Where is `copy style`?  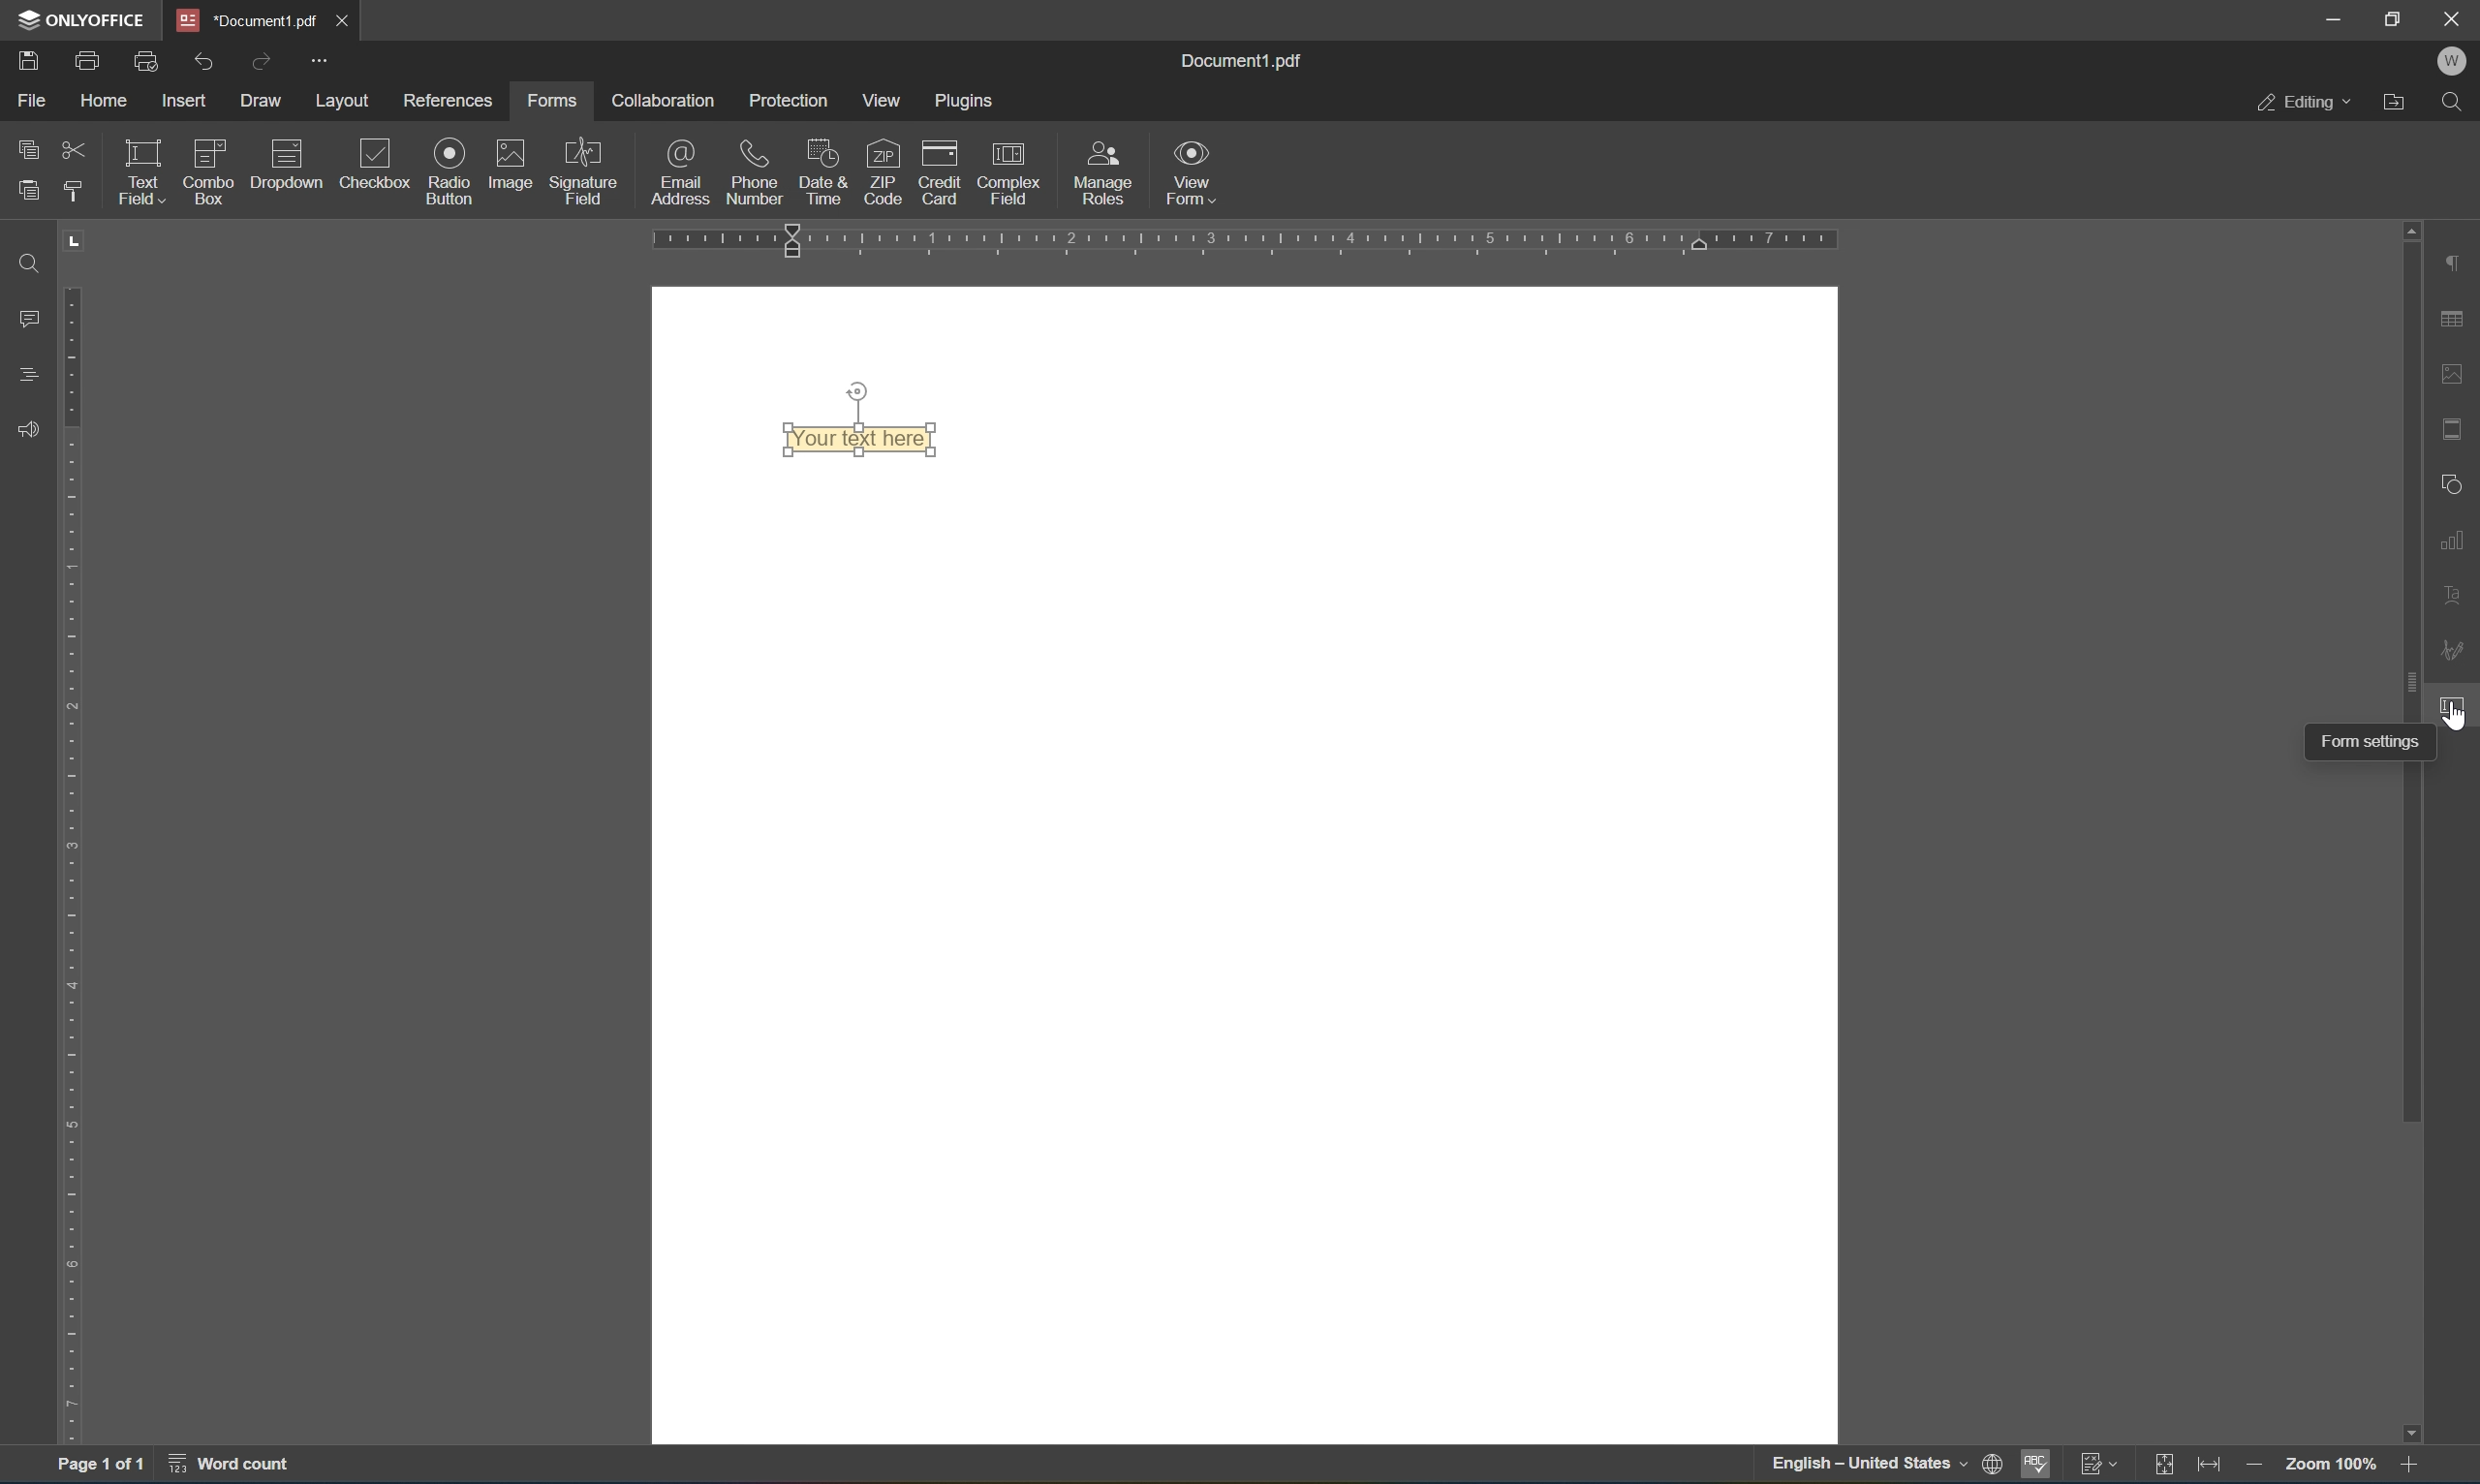 copy style is located at coordinates (73, 190).